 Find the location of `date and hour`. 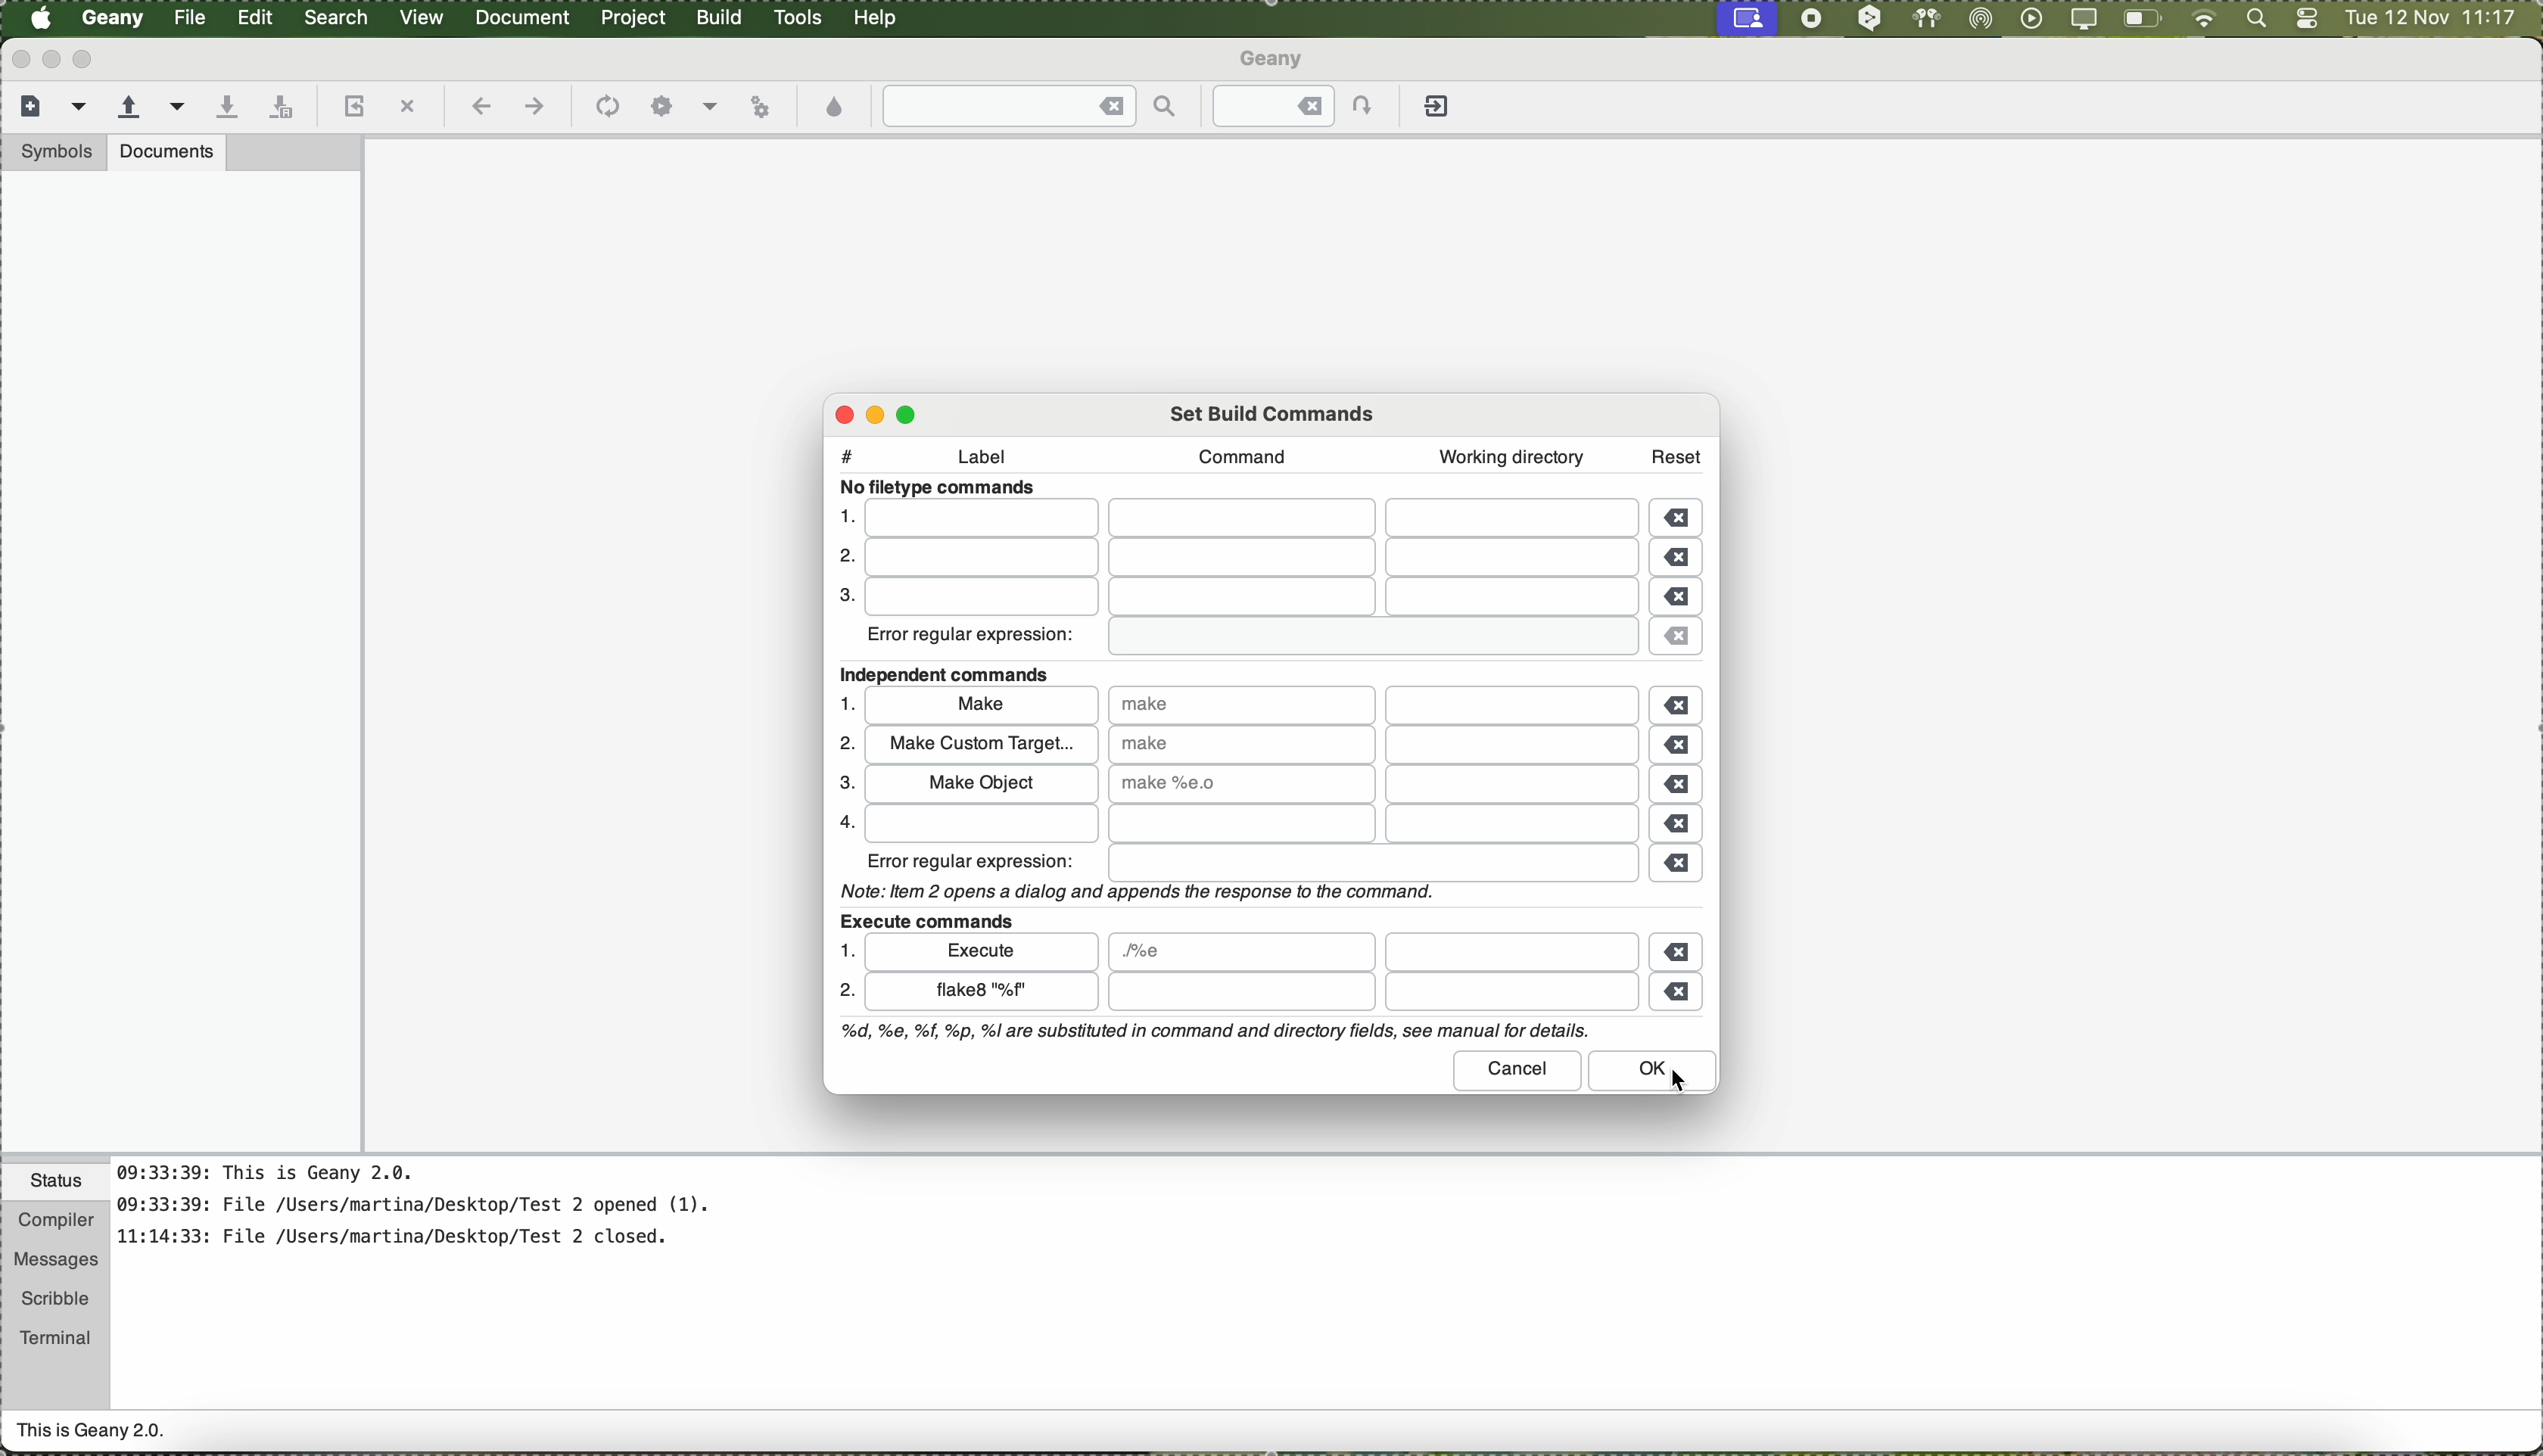

date and hour is located at coordinates (2431, 19).